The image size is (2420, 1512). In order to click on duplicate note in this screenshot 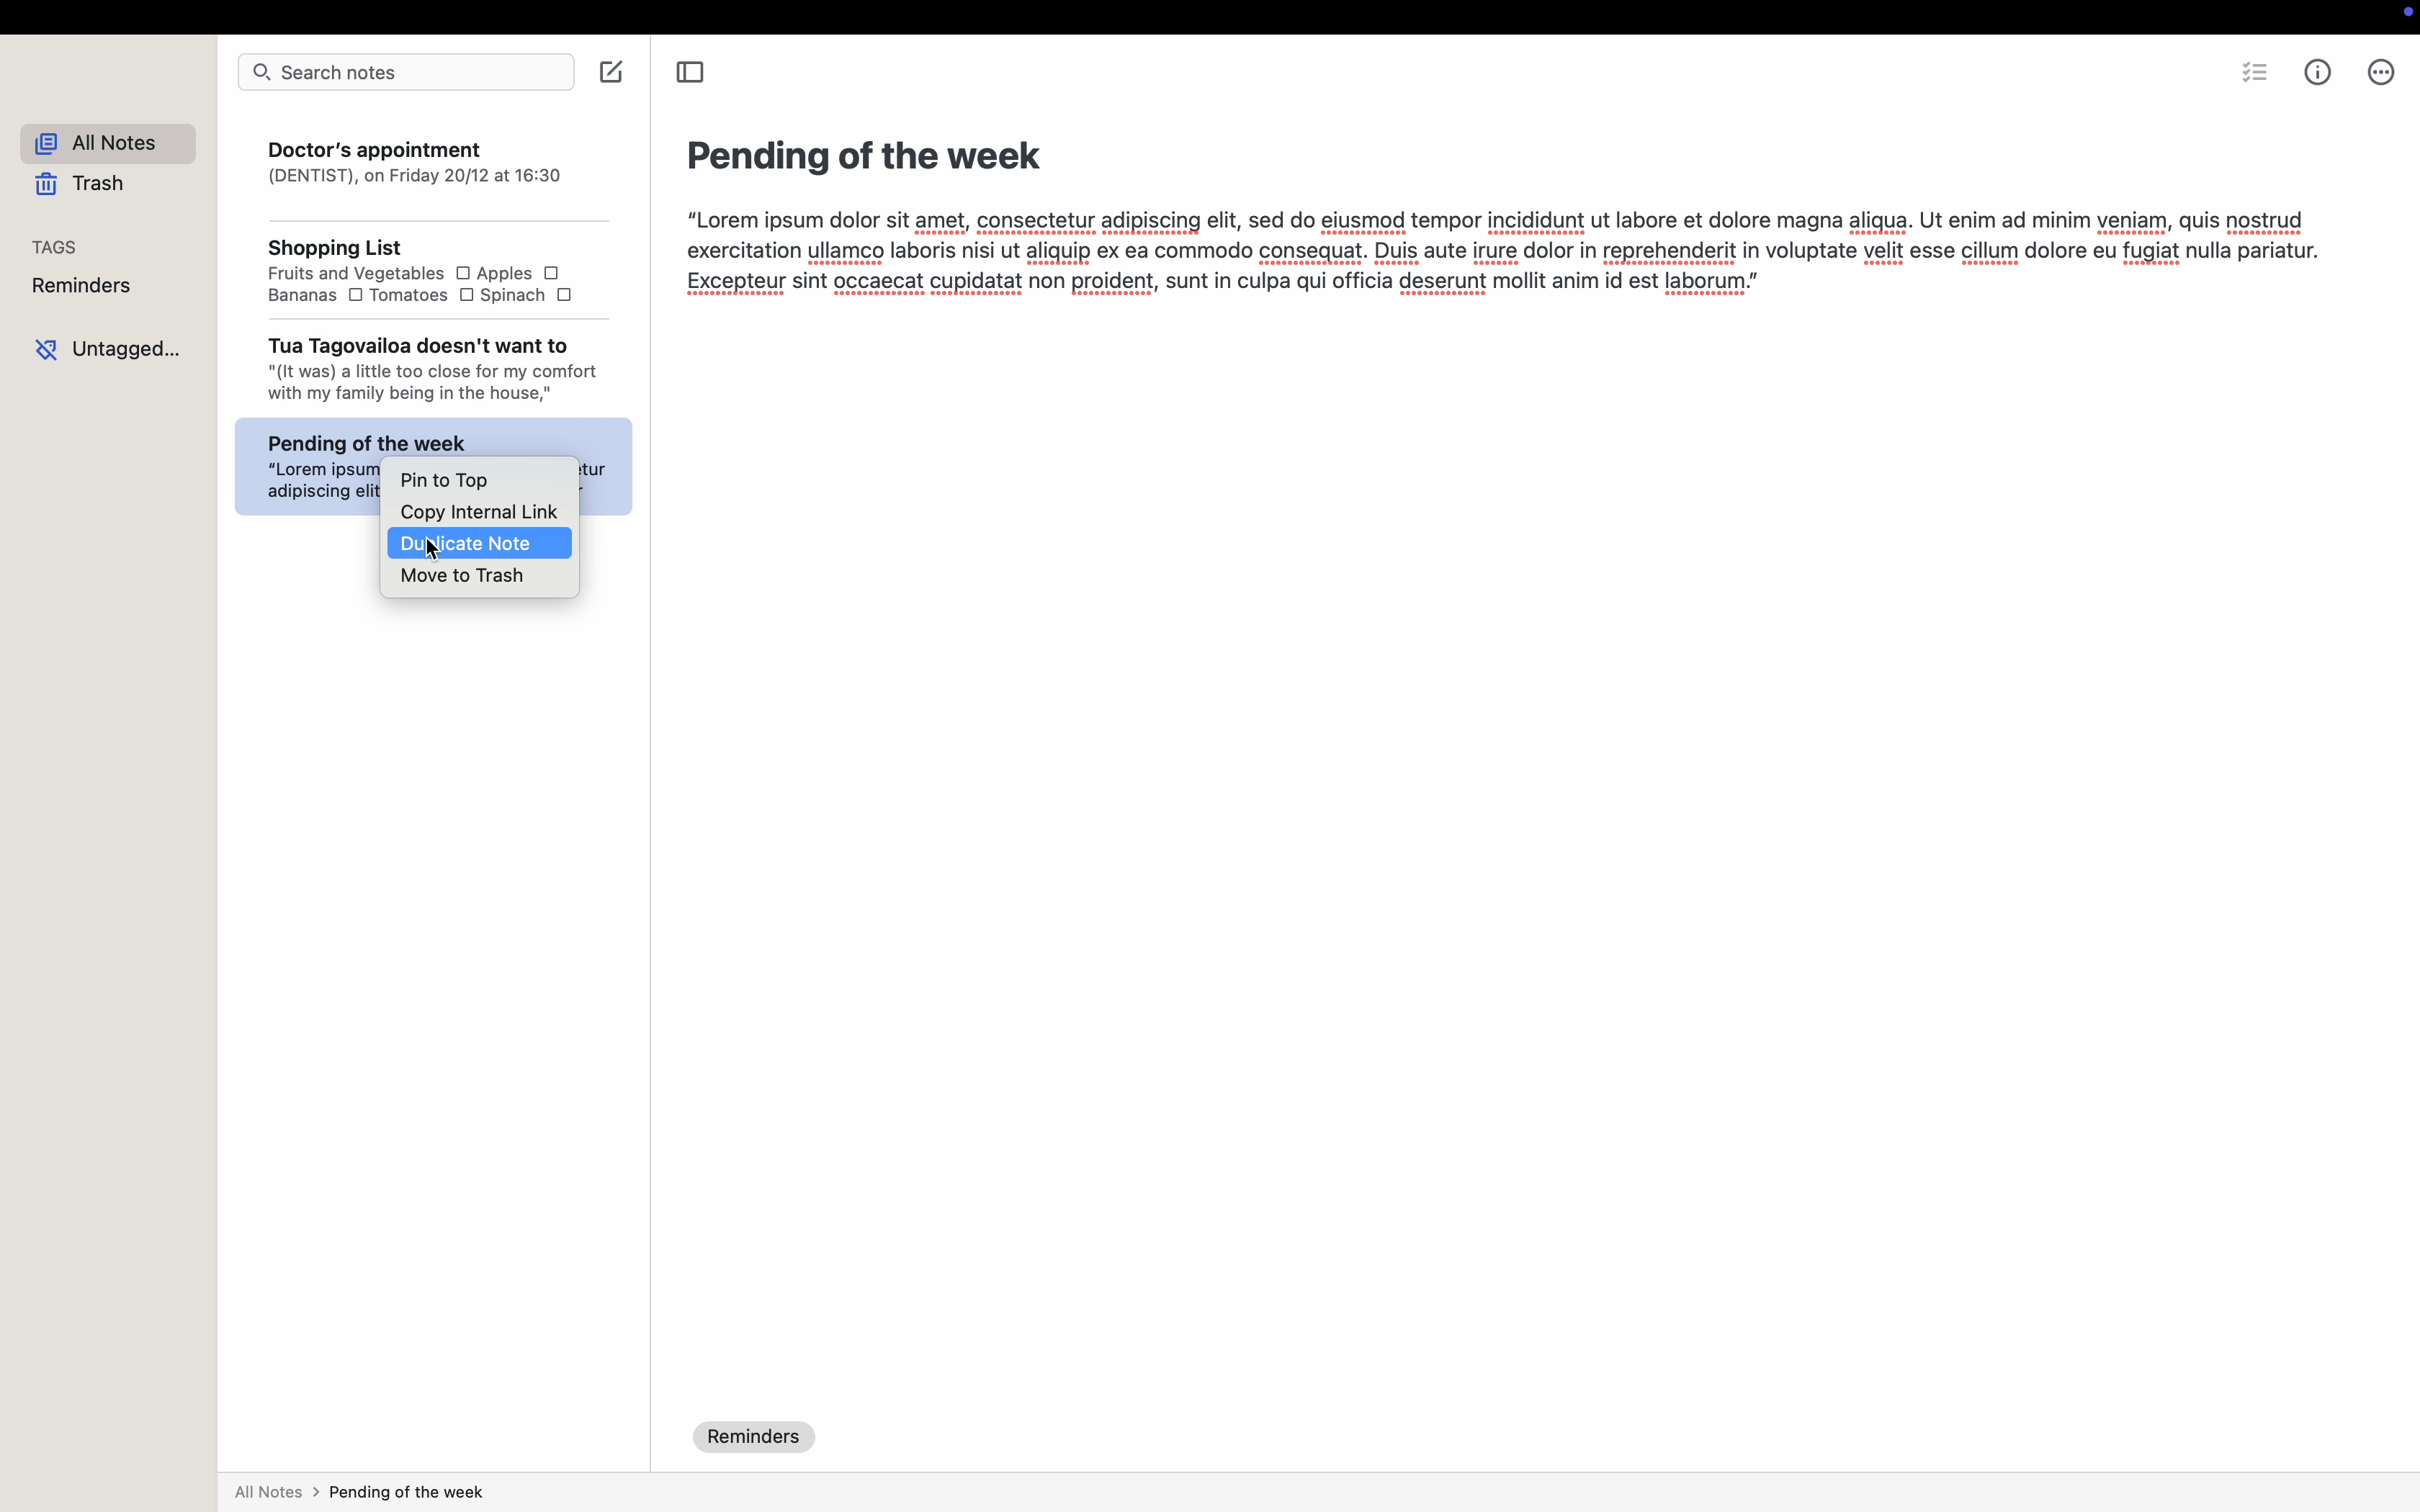, I will do `click(479, 542)`.